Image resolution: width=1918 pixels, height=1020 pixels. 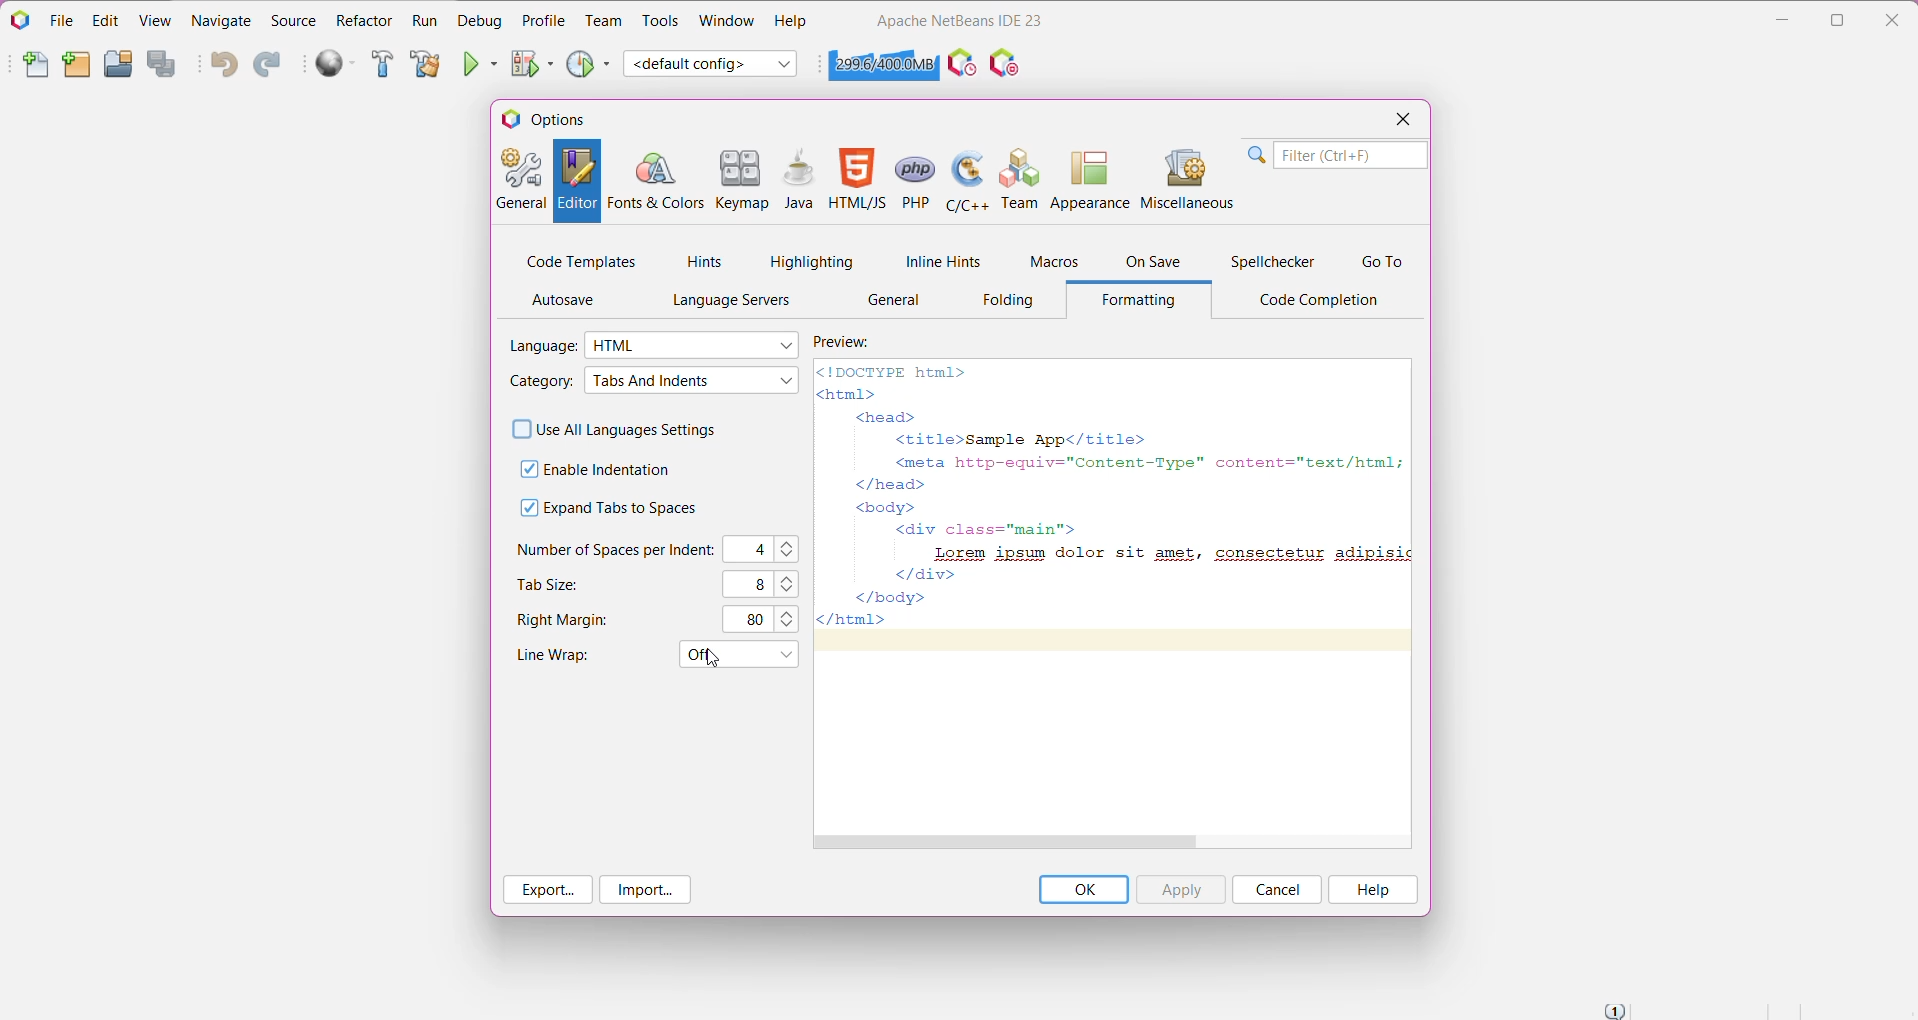 I want to click on General, so click(x=895, y=302).